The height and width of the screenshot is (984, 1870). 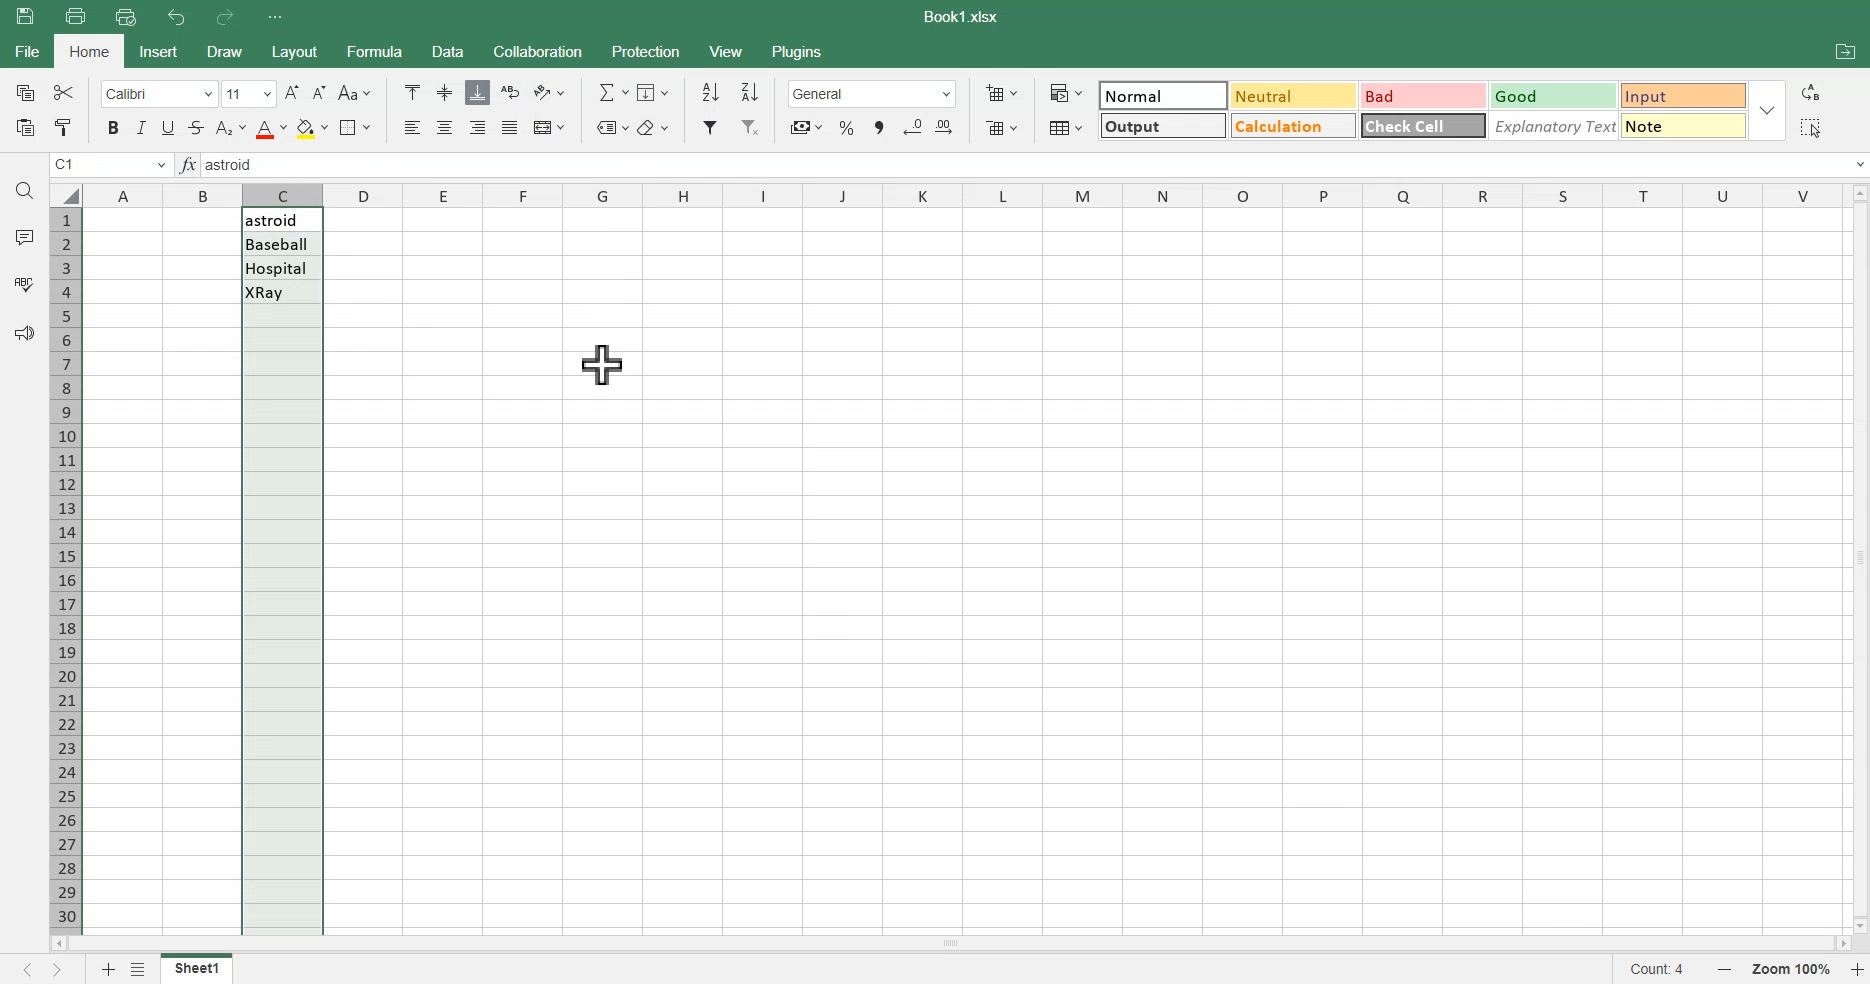 What do you see at coordinates (1730, 971) in the screenshot?
I see `zoom out` at bounding box center [1730, 971].